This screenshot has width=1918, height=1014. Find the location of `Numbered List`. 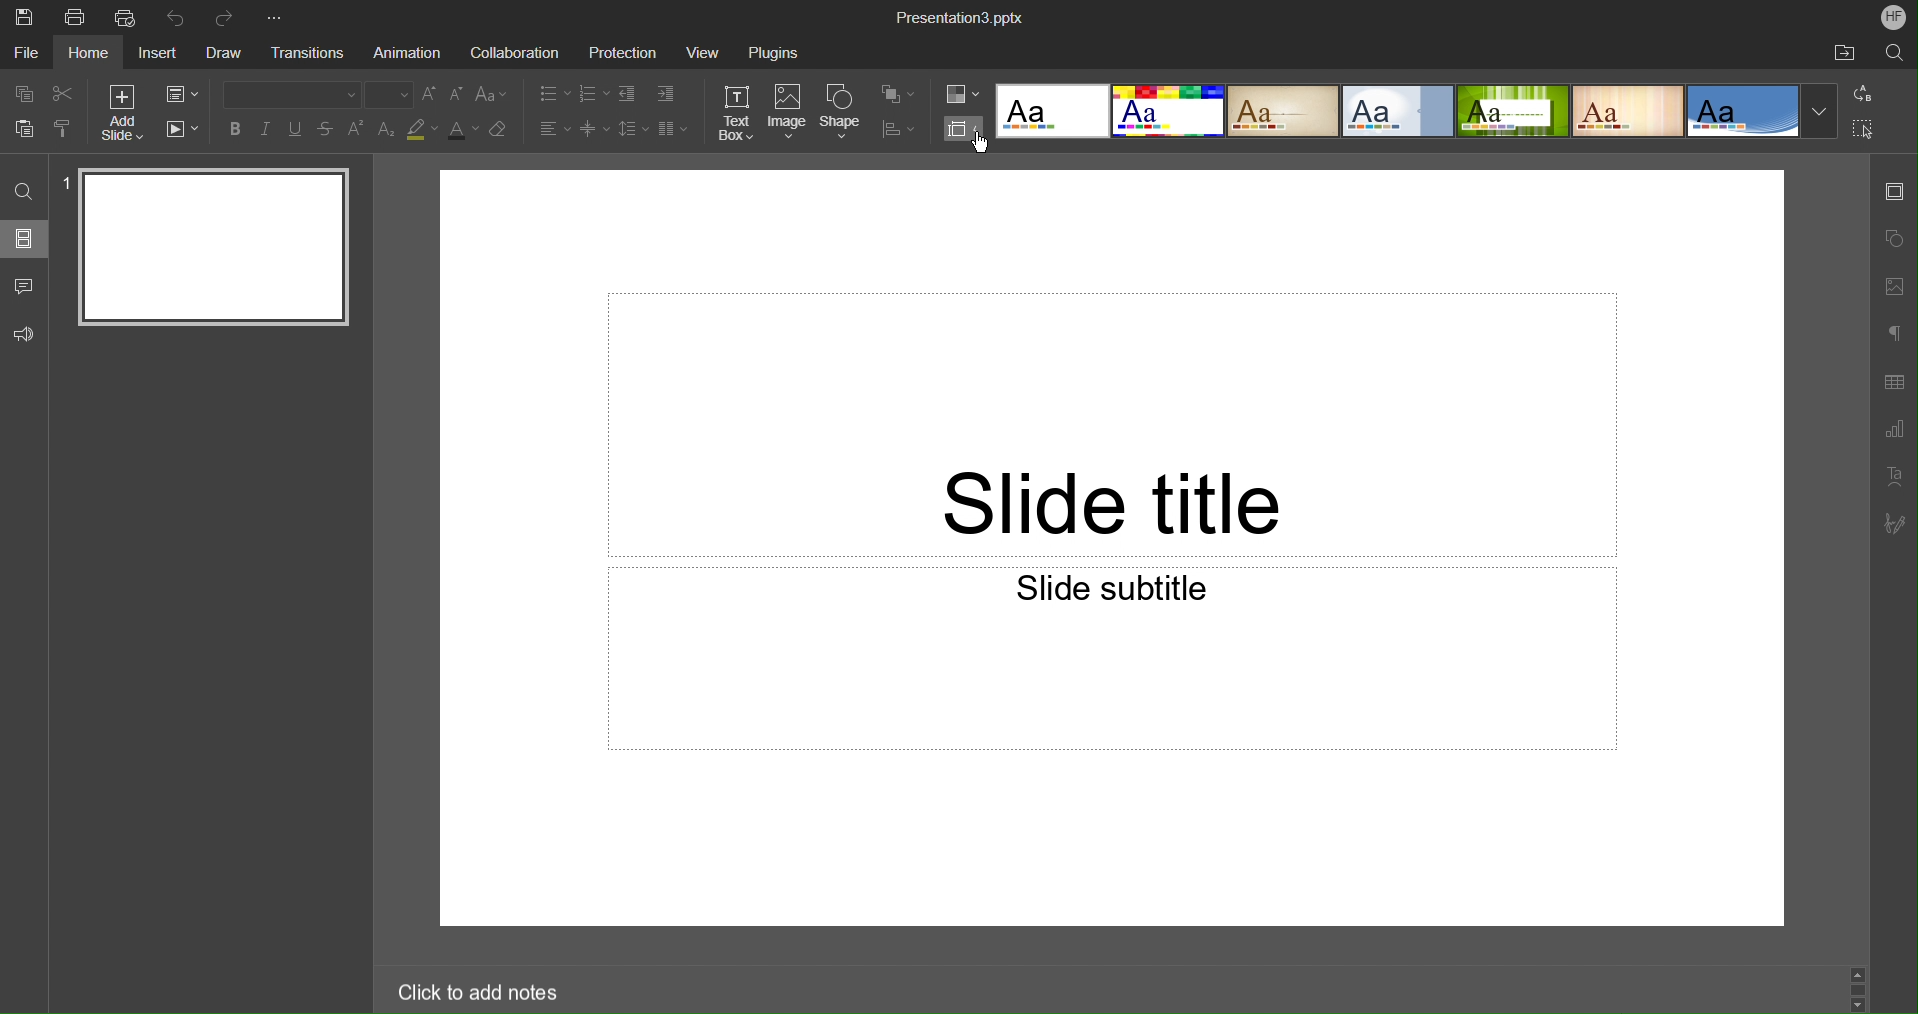

Numbered List is located at coordinates (592, 93).